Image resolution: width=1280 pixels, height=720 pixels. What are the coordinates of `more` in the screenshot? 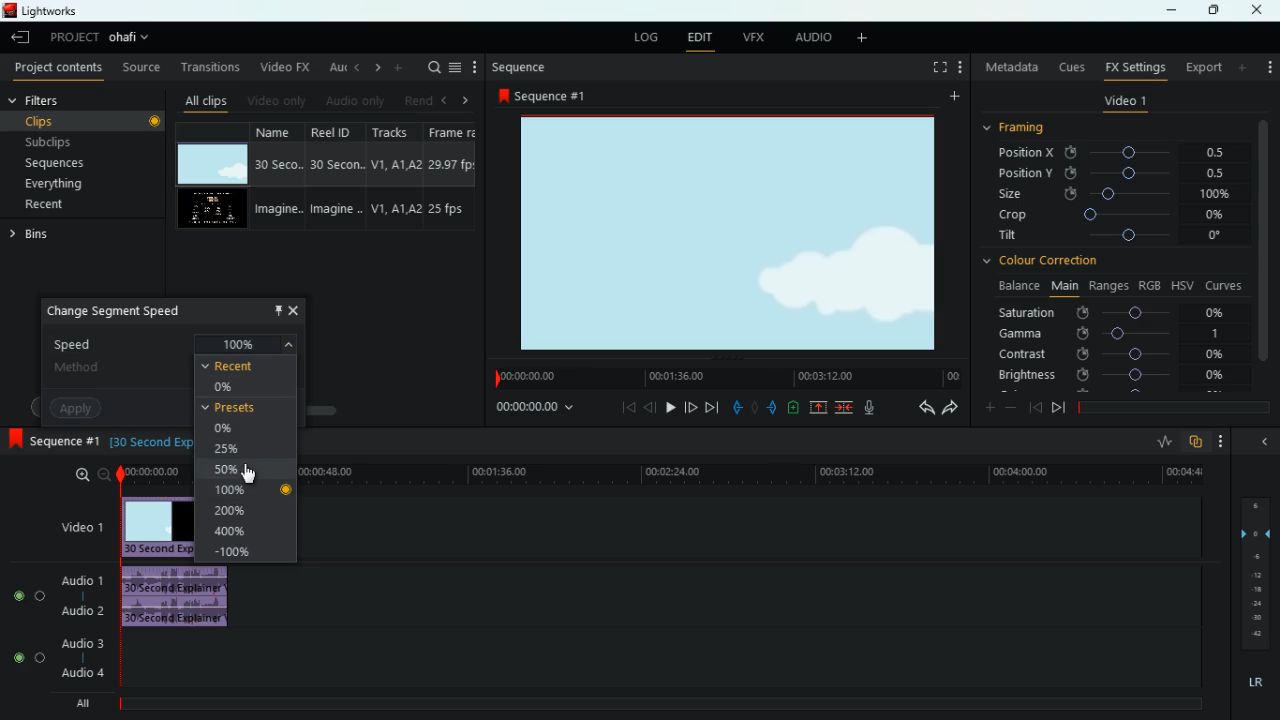 It's located at (952, 97).